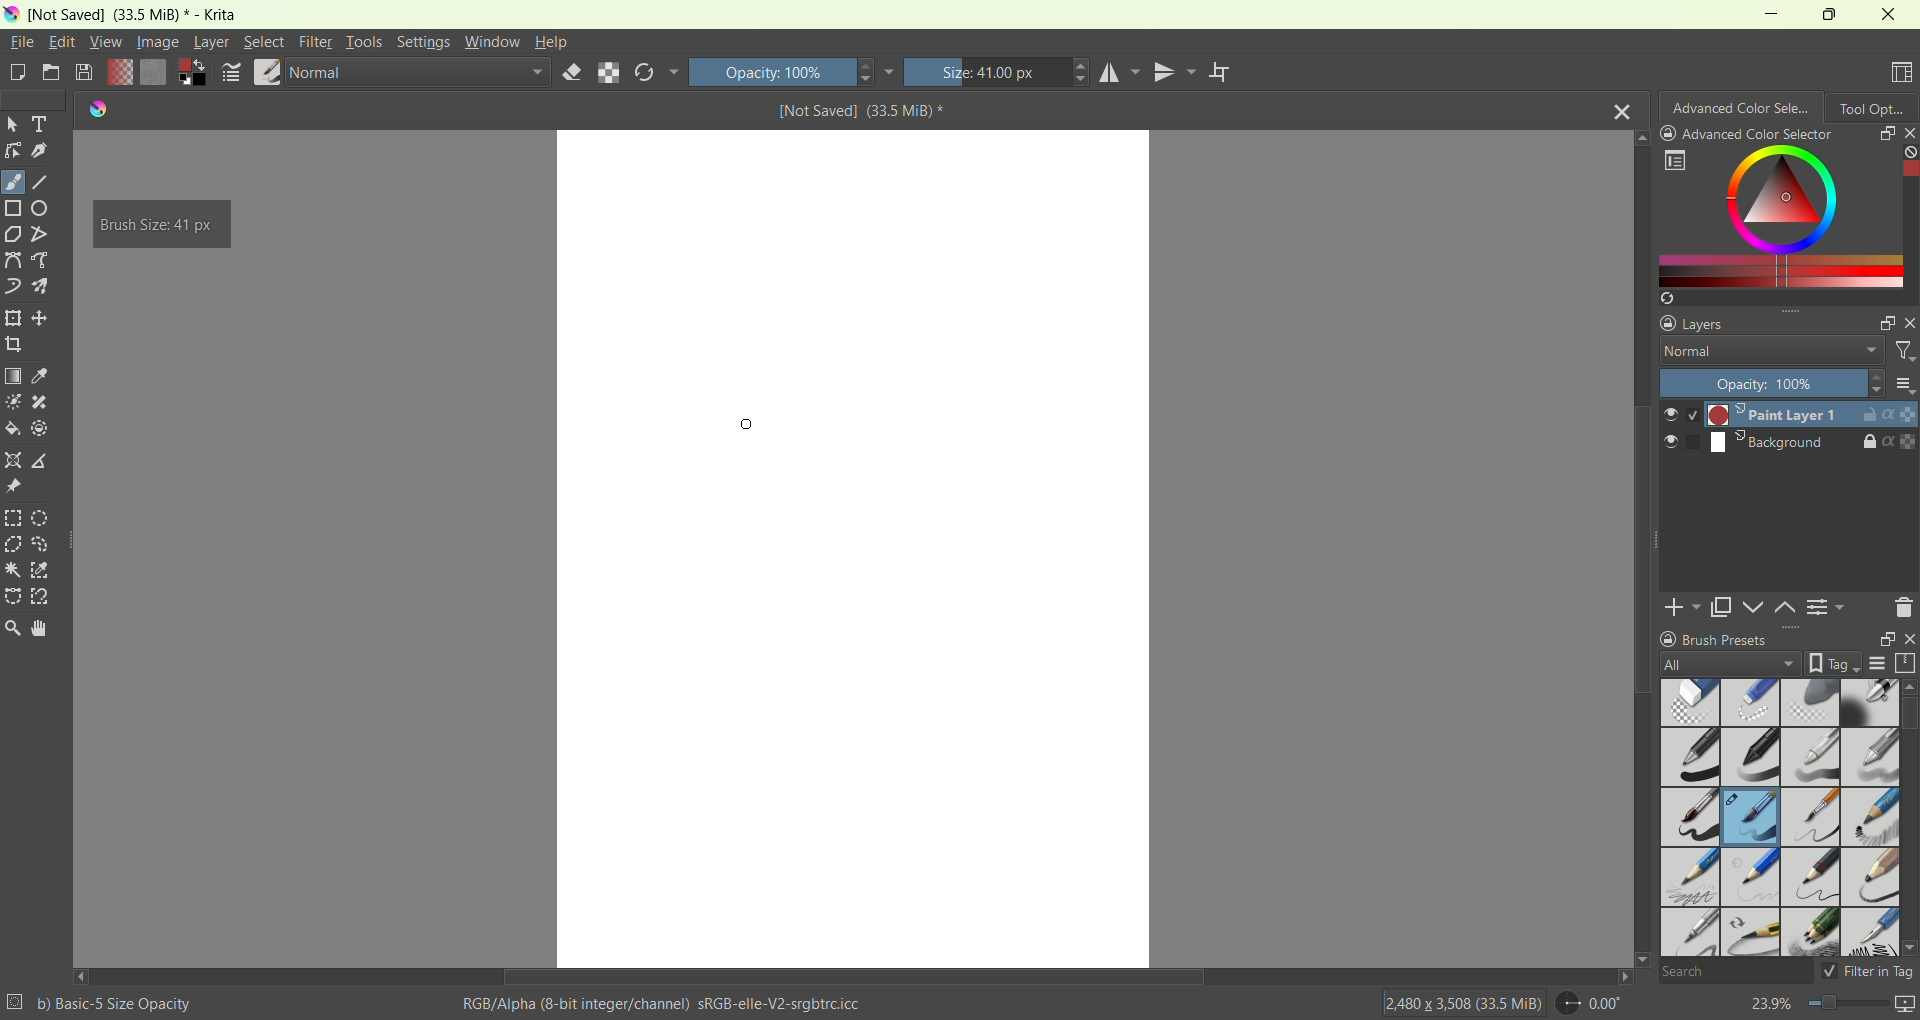 The image size is (1920, 1020). What do you see at coordinates (12, 569) in the screenshot?
I see `contagious selection tool` at bounding box center [12, 569].